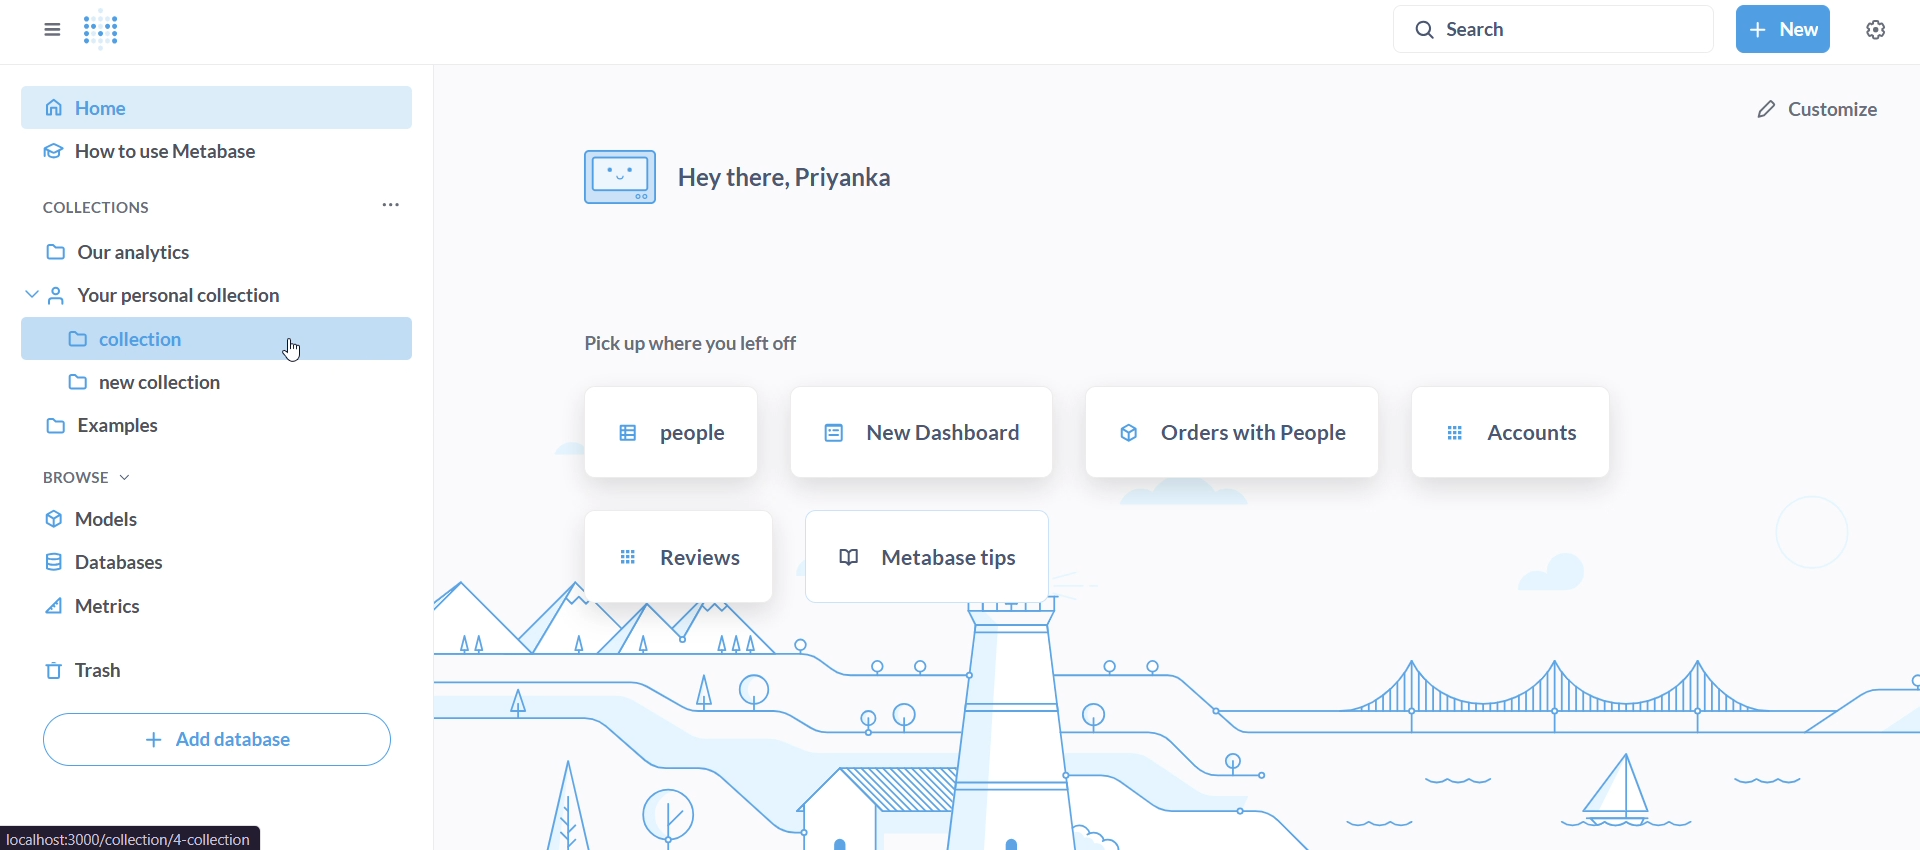 Image resolution: width=1920 pixels, height=850 pixels. Describe the element at coordinates (220, 339) in the screenshot. I see `collection` at that location.